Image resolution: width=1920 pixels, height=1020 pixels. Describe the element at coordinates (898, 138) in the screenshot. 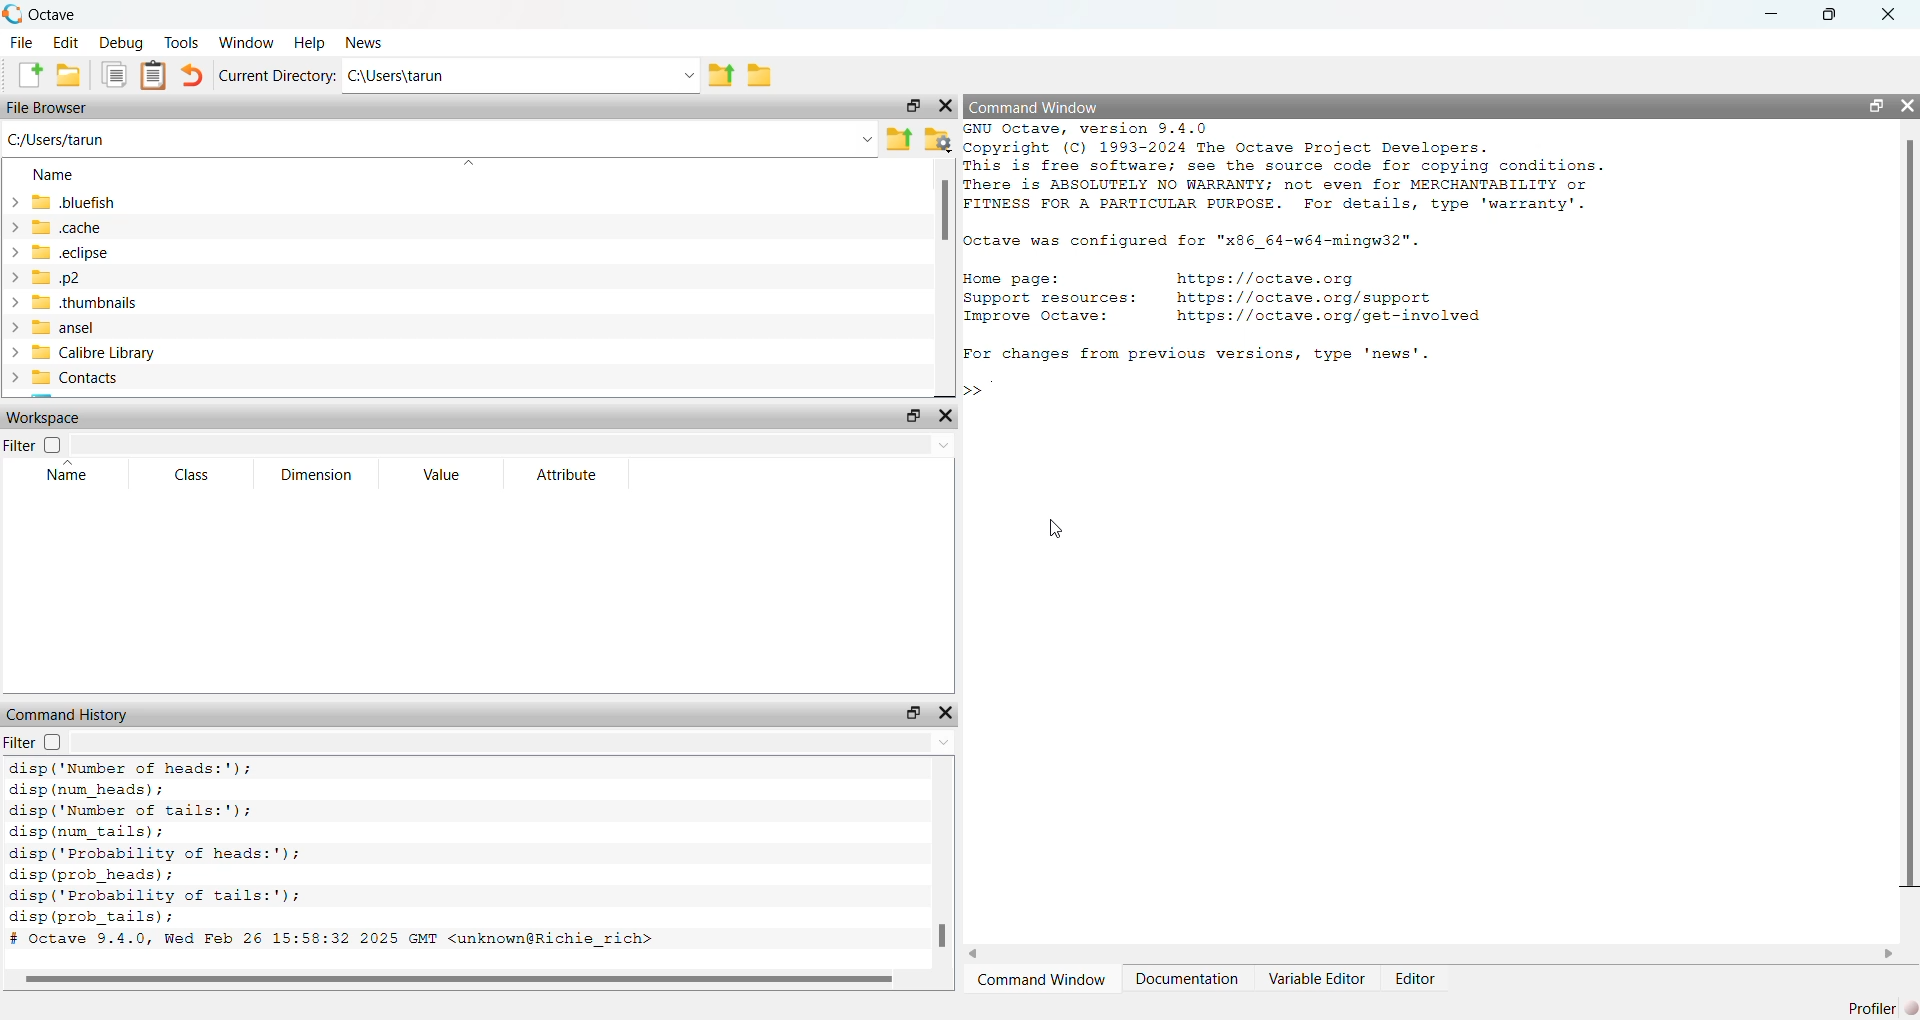

I see `One directory up` at that location.